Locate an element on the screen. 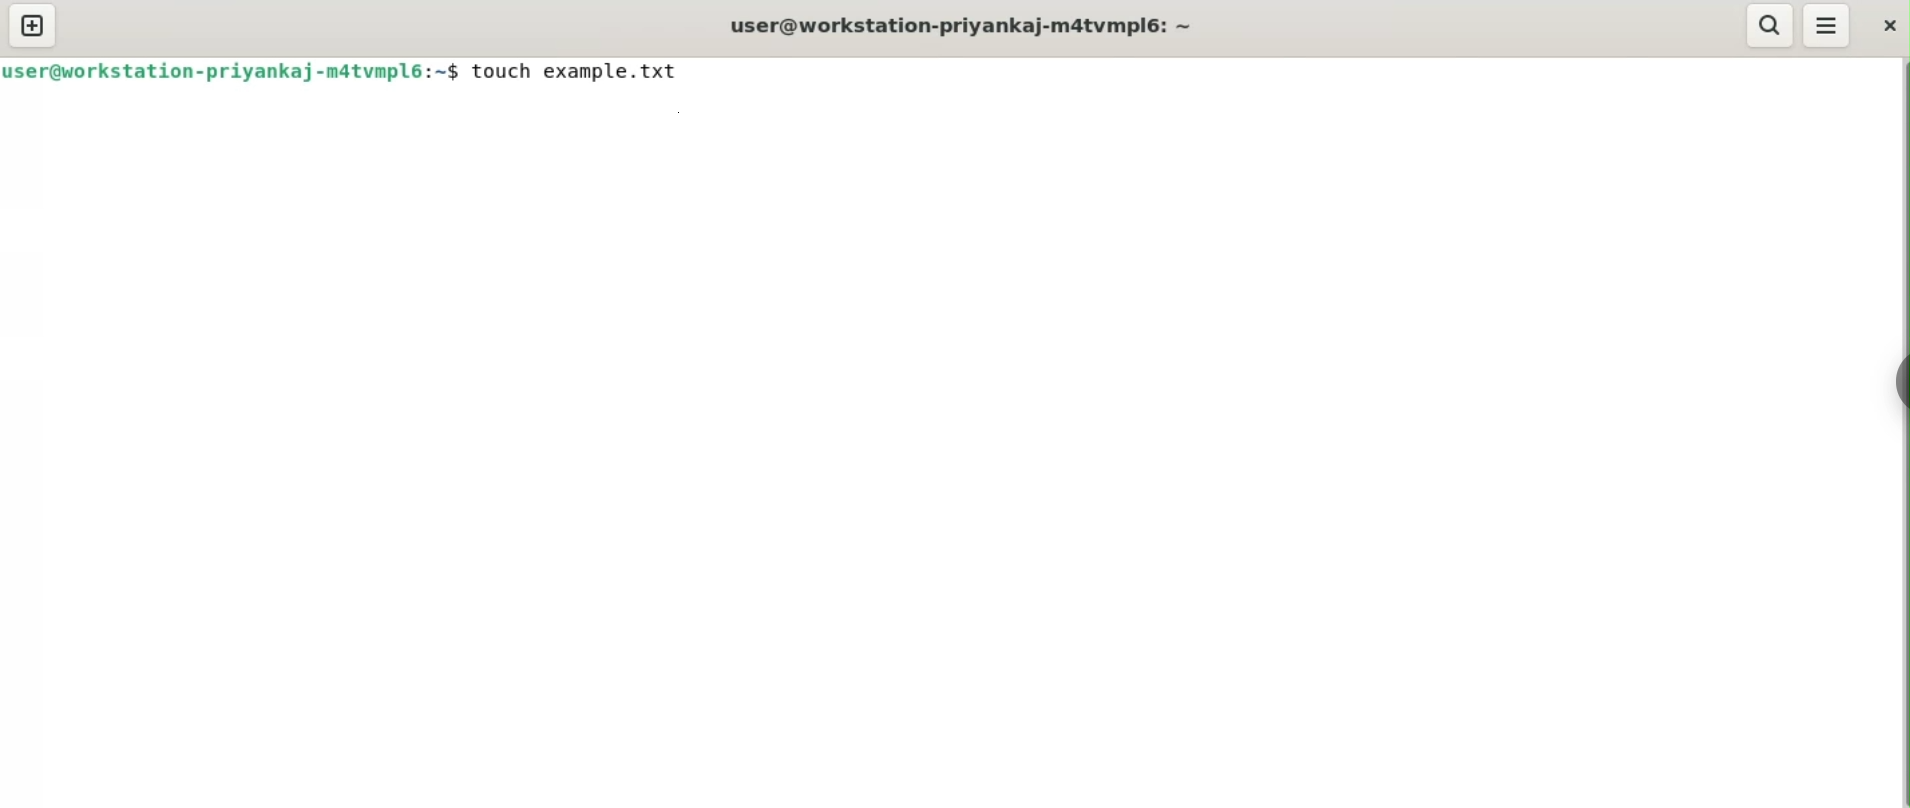 Image resolution: width=1910 pixels, height=808 pixels. new tab is located at coordinates (34, 27).